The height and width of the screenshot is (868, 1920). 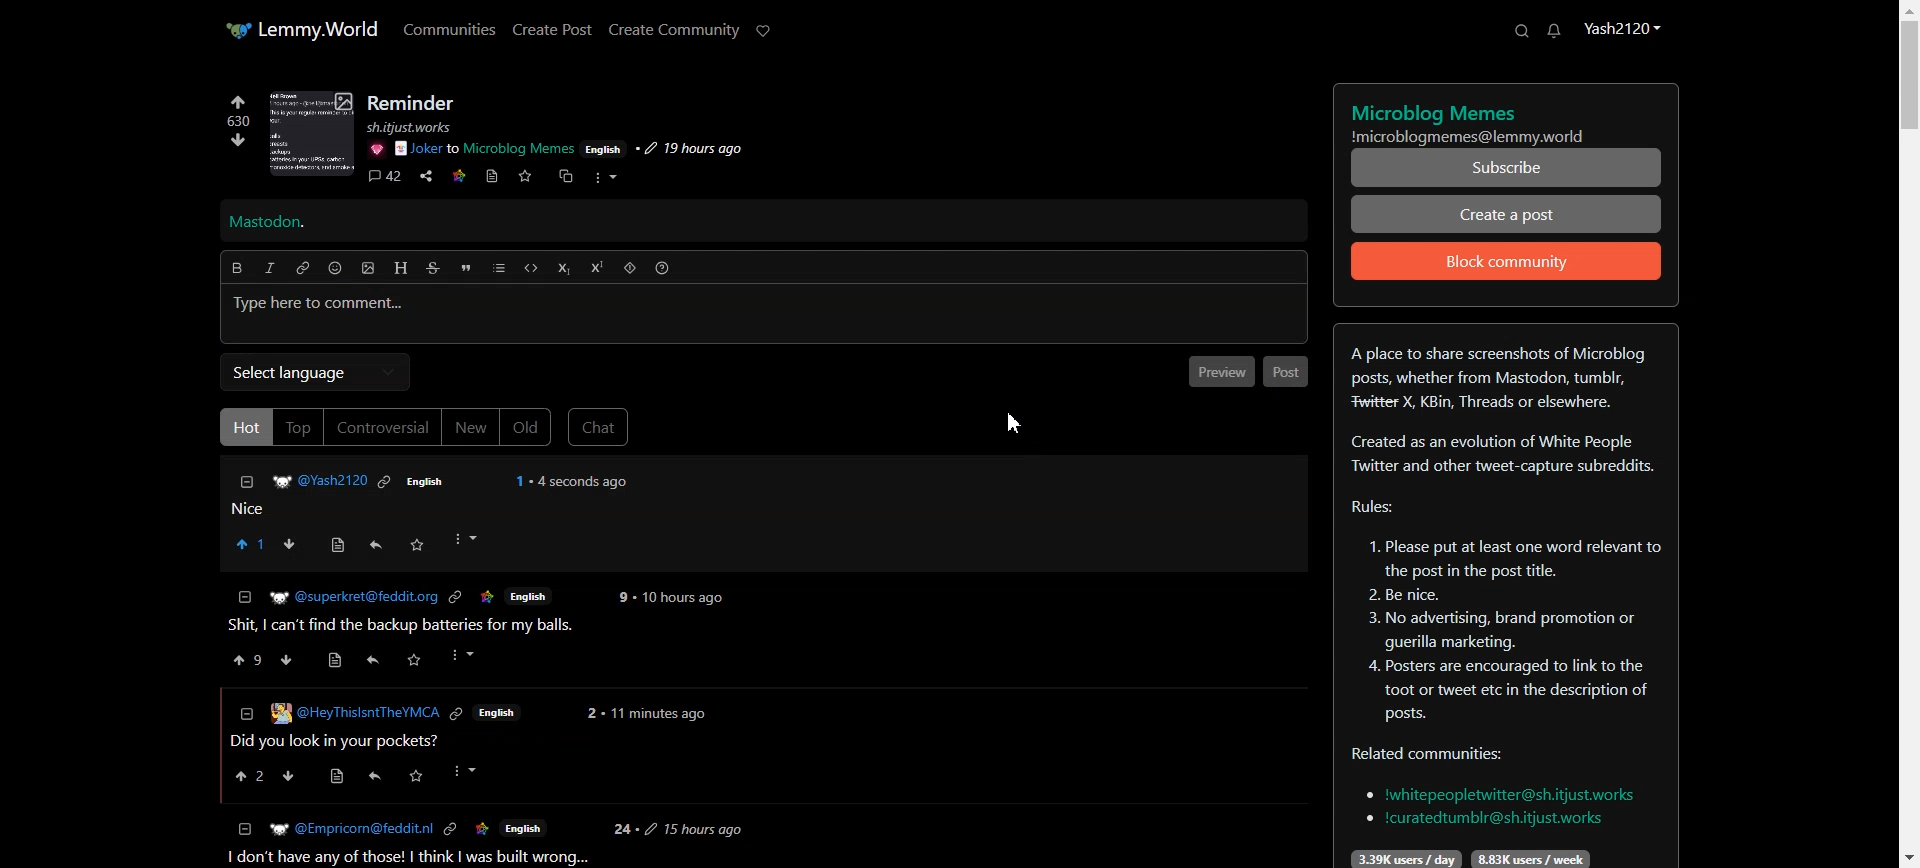 I want to click on Profile, so click(x=1621, y=27).